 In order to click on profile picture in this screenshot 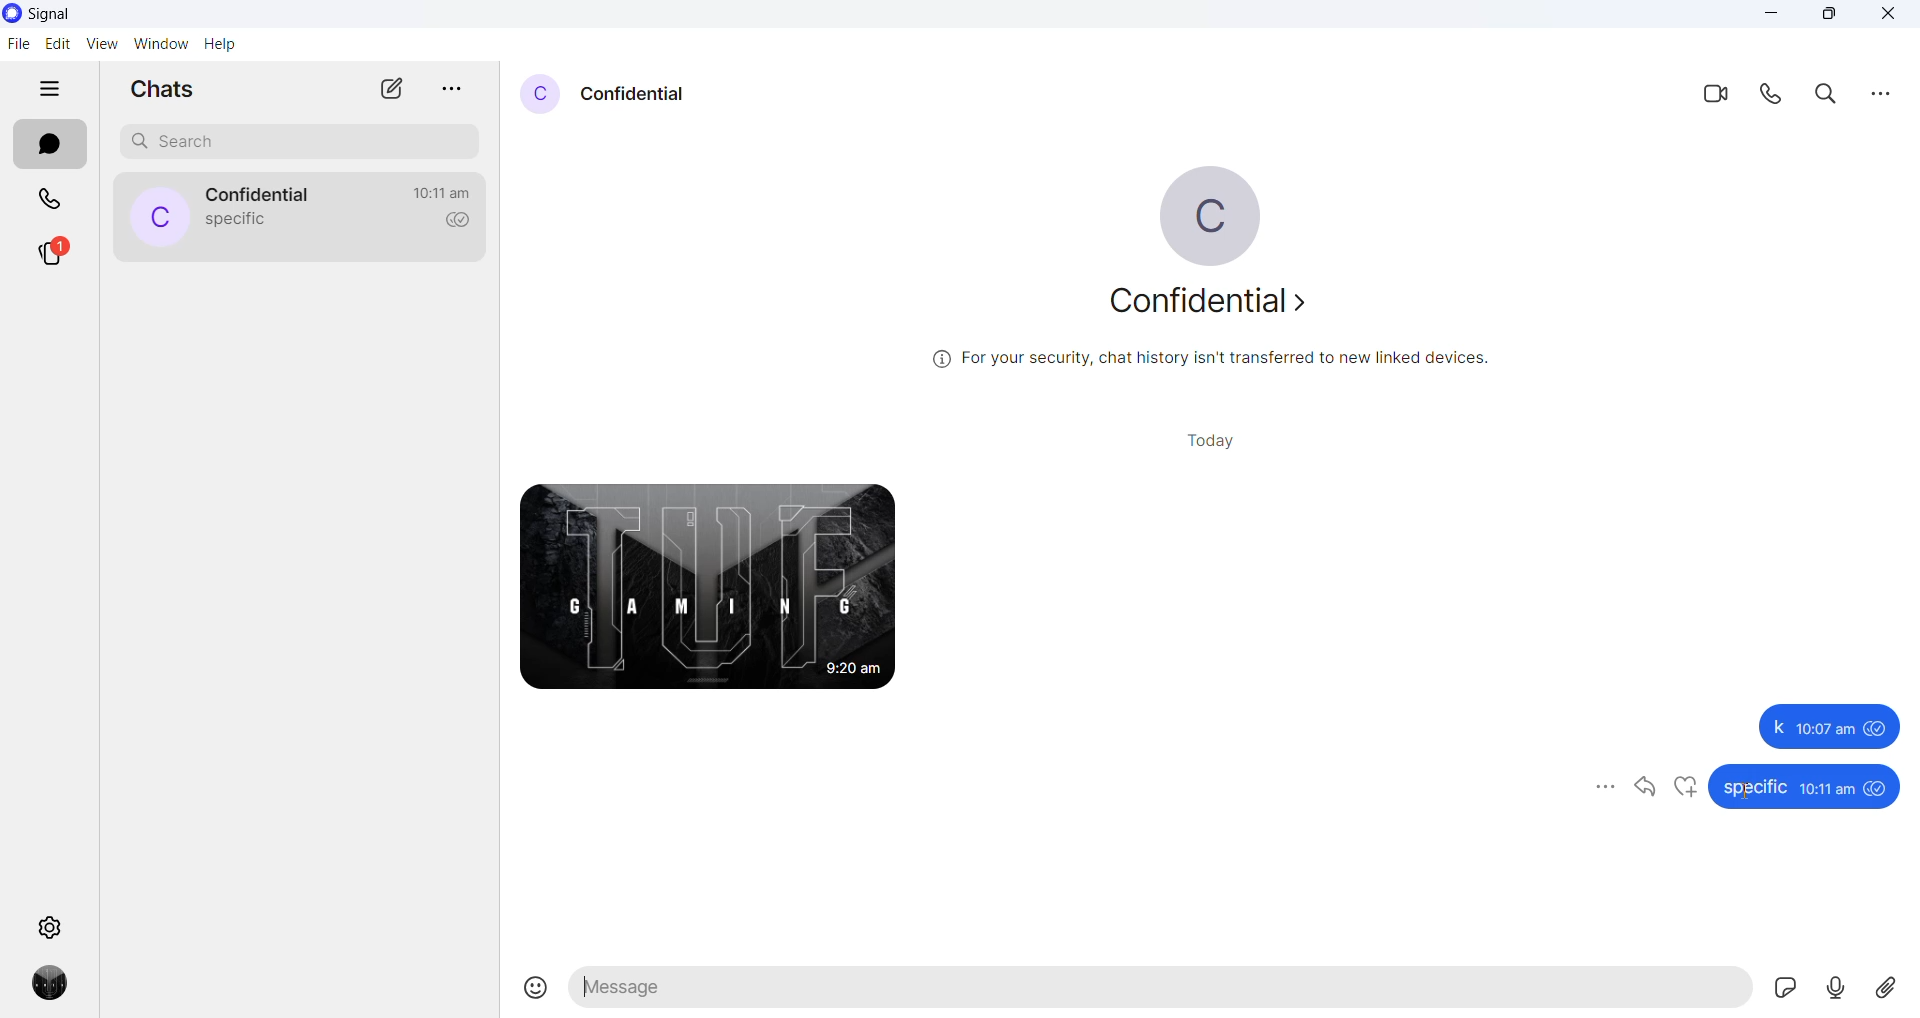, I will do `click(157, 217)`.